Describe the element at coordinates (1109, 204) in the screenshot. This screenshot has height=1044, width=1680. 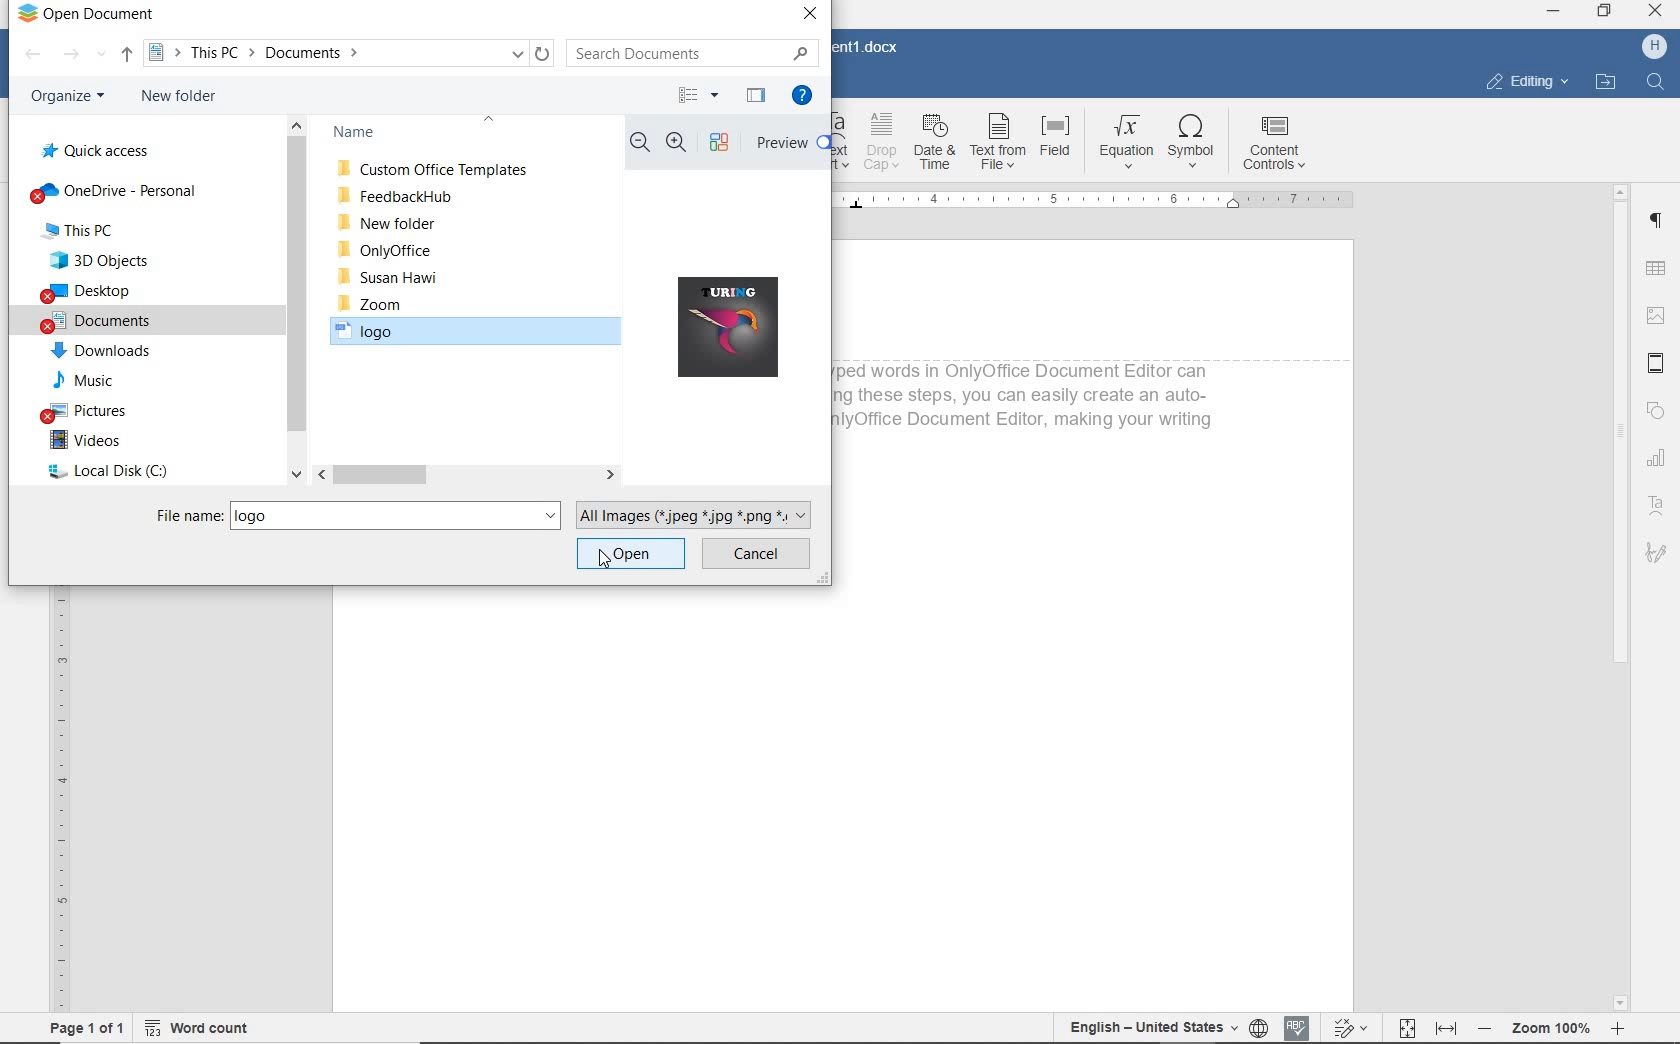
I see `RULER` at that location.